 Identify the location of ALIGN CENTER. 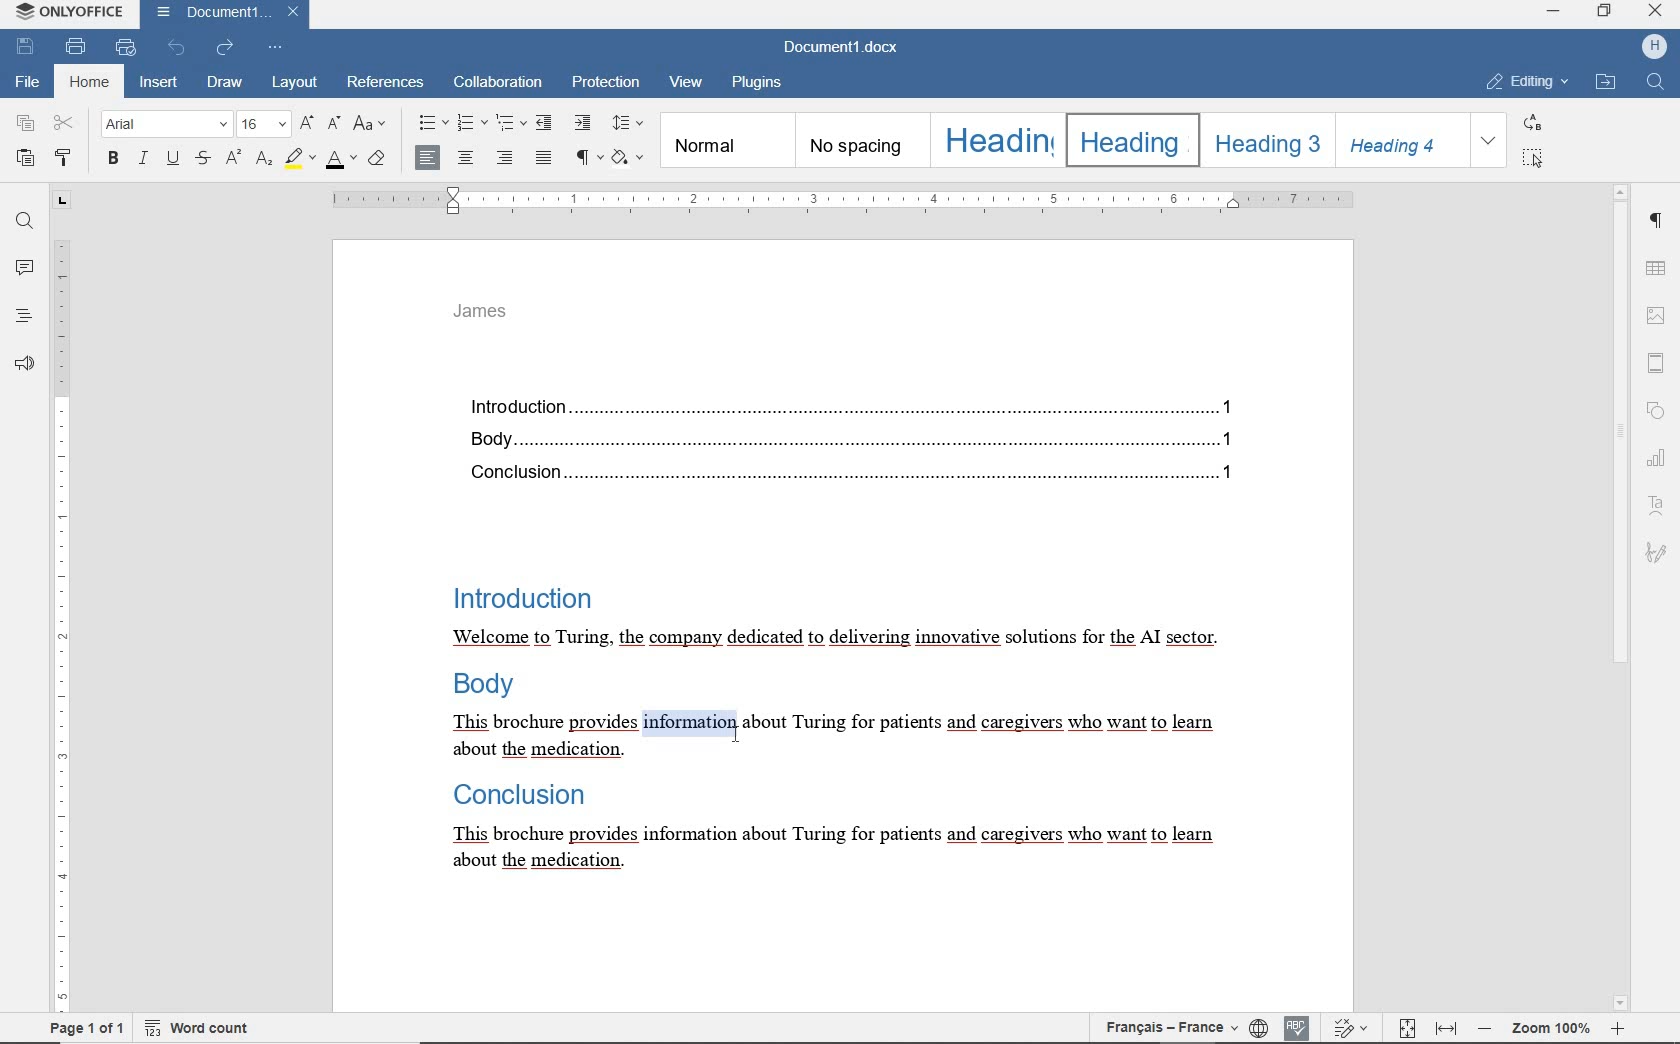
(469, 157).